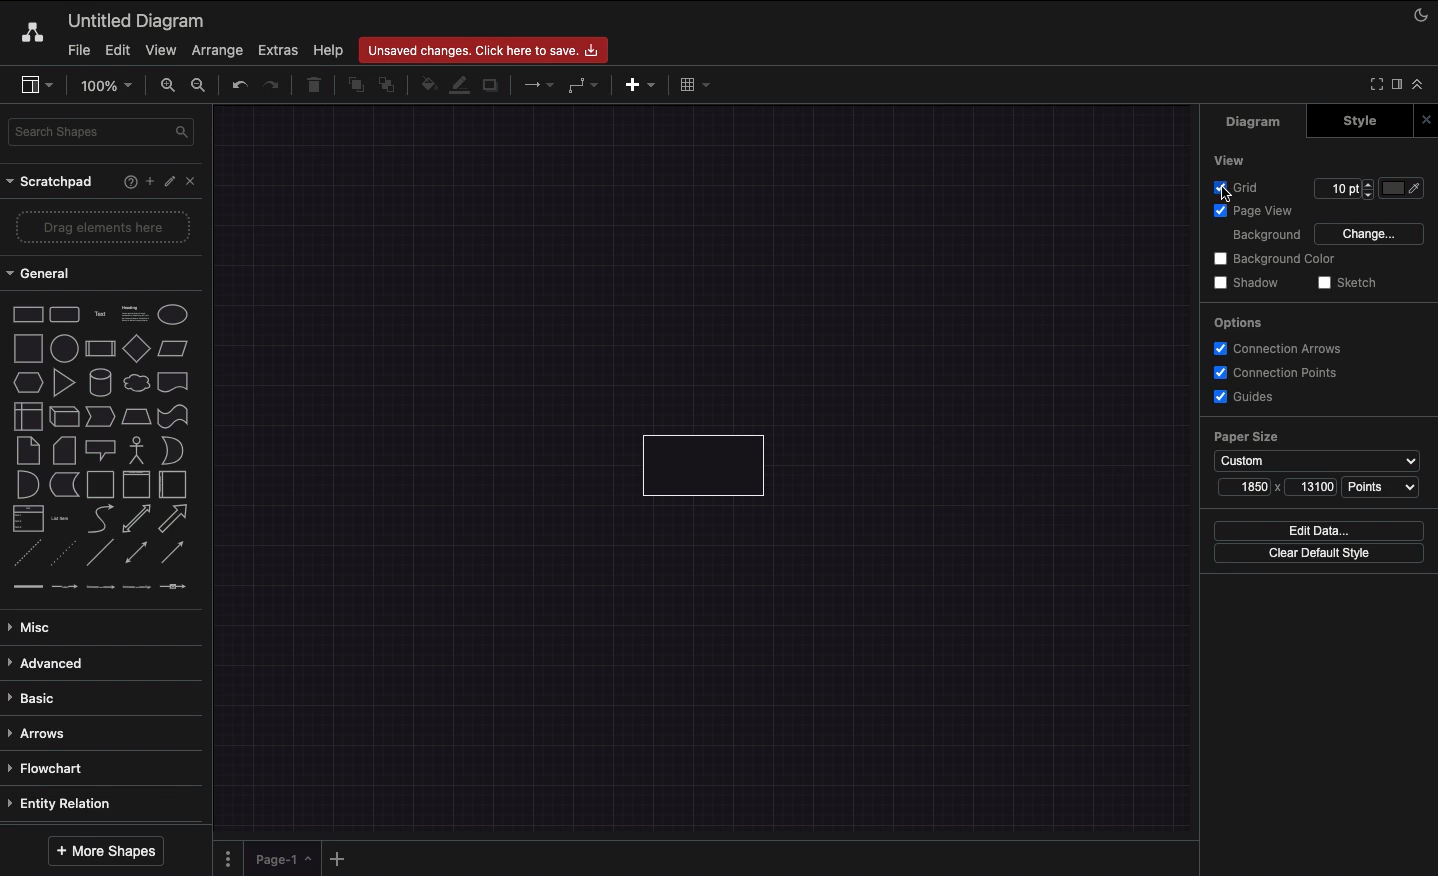  Describe the element at coordinates (387, 88) in the screenshot. I see `To back` at that location.